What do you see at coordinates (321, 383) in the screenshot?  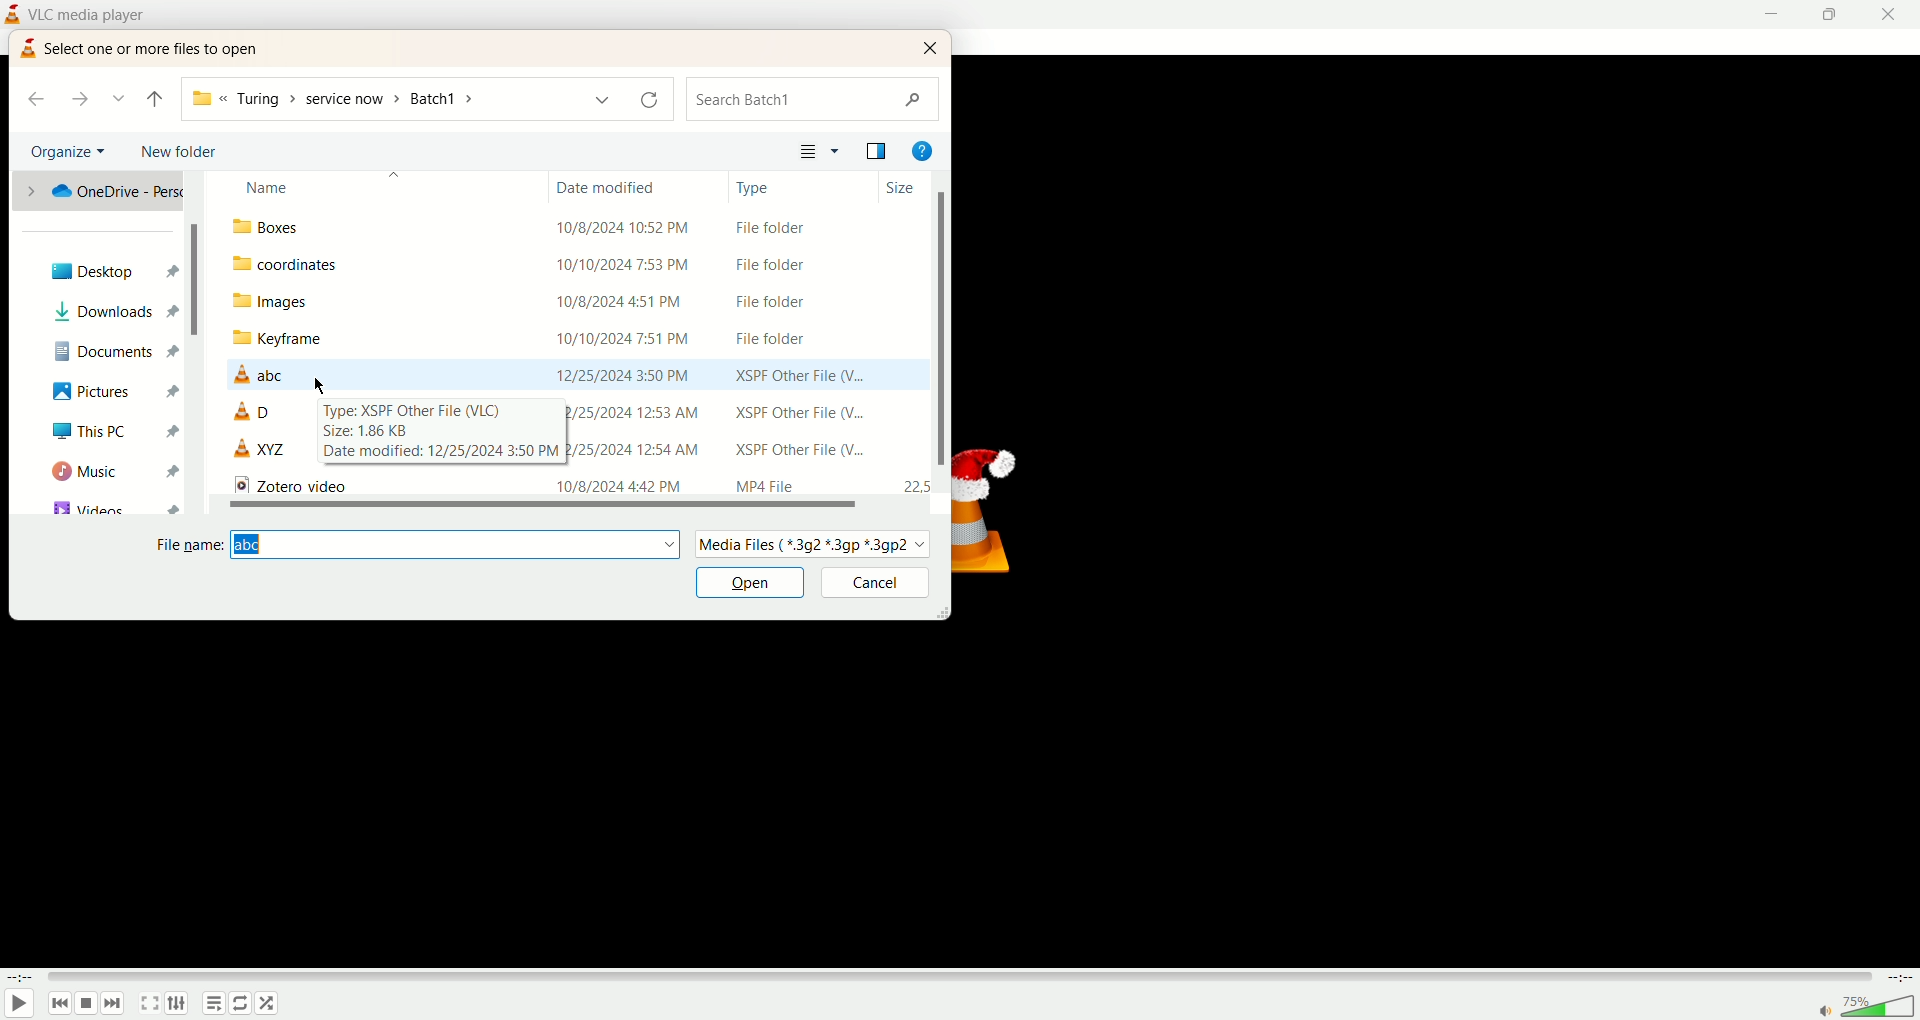 I see `cursor` at bounding box center [321, 383].